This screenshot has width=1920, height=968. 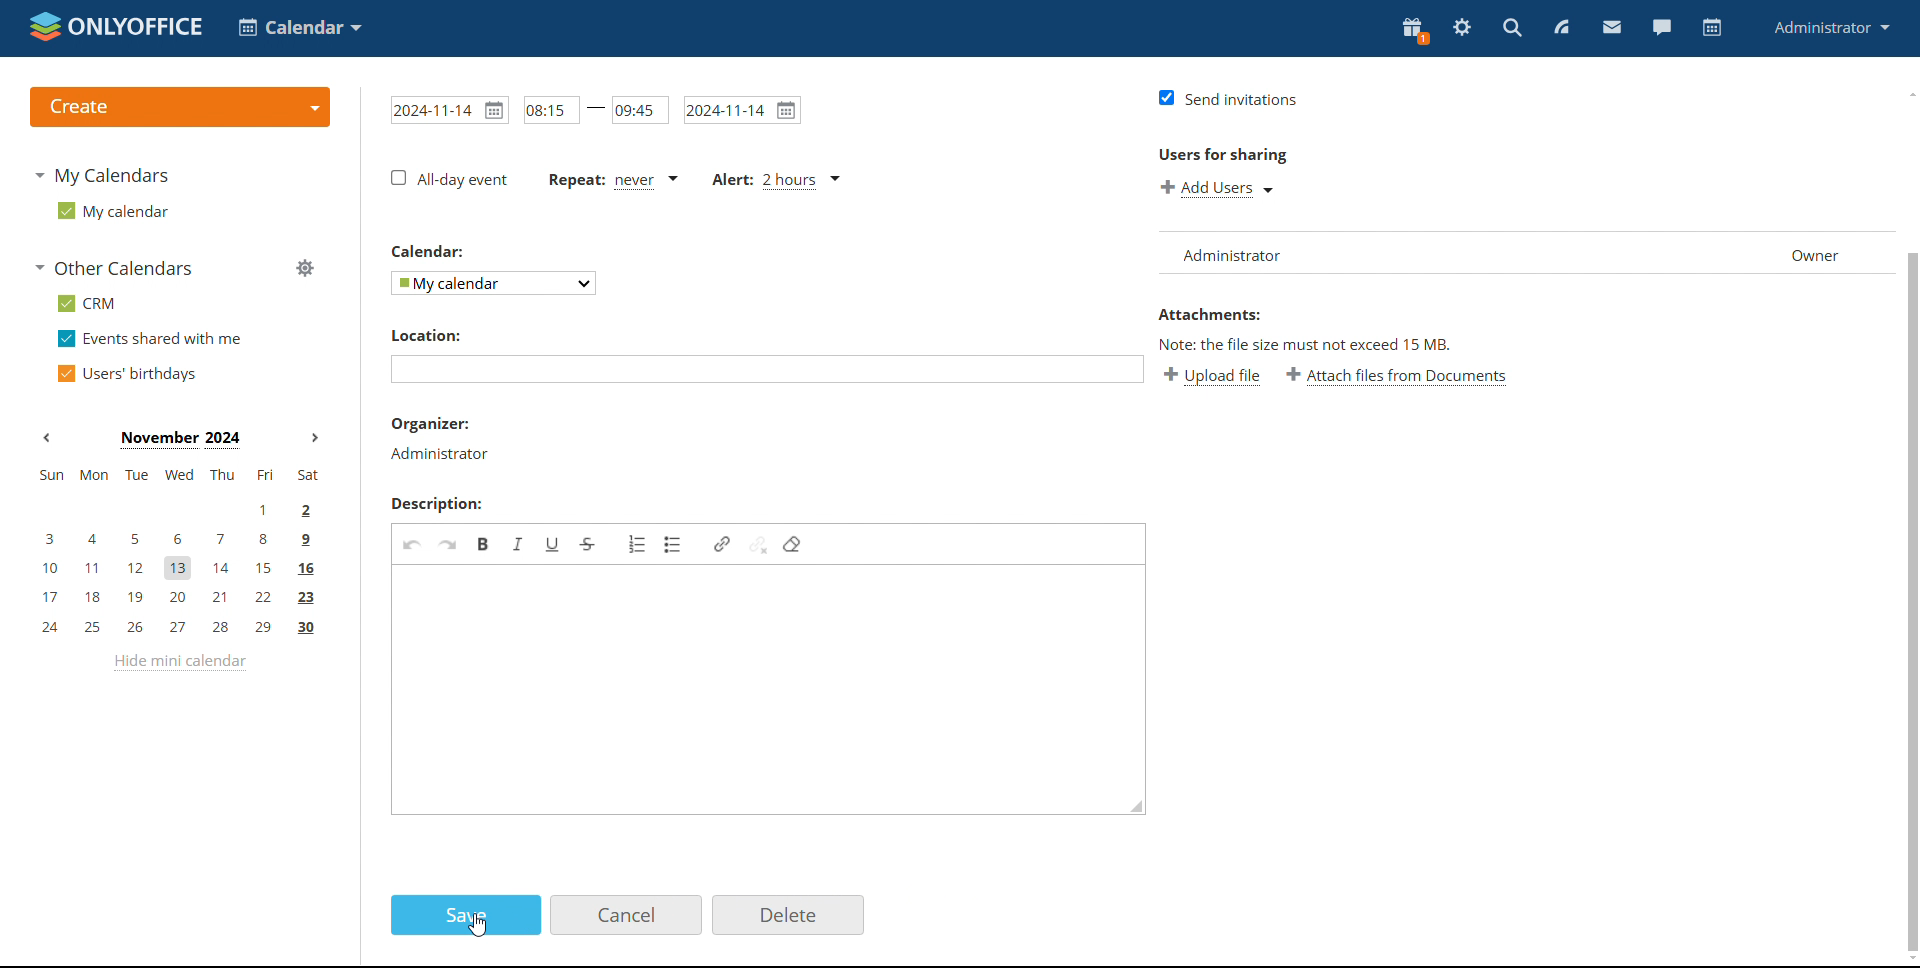 I want to click on settings, so click(x=1463, y=28).